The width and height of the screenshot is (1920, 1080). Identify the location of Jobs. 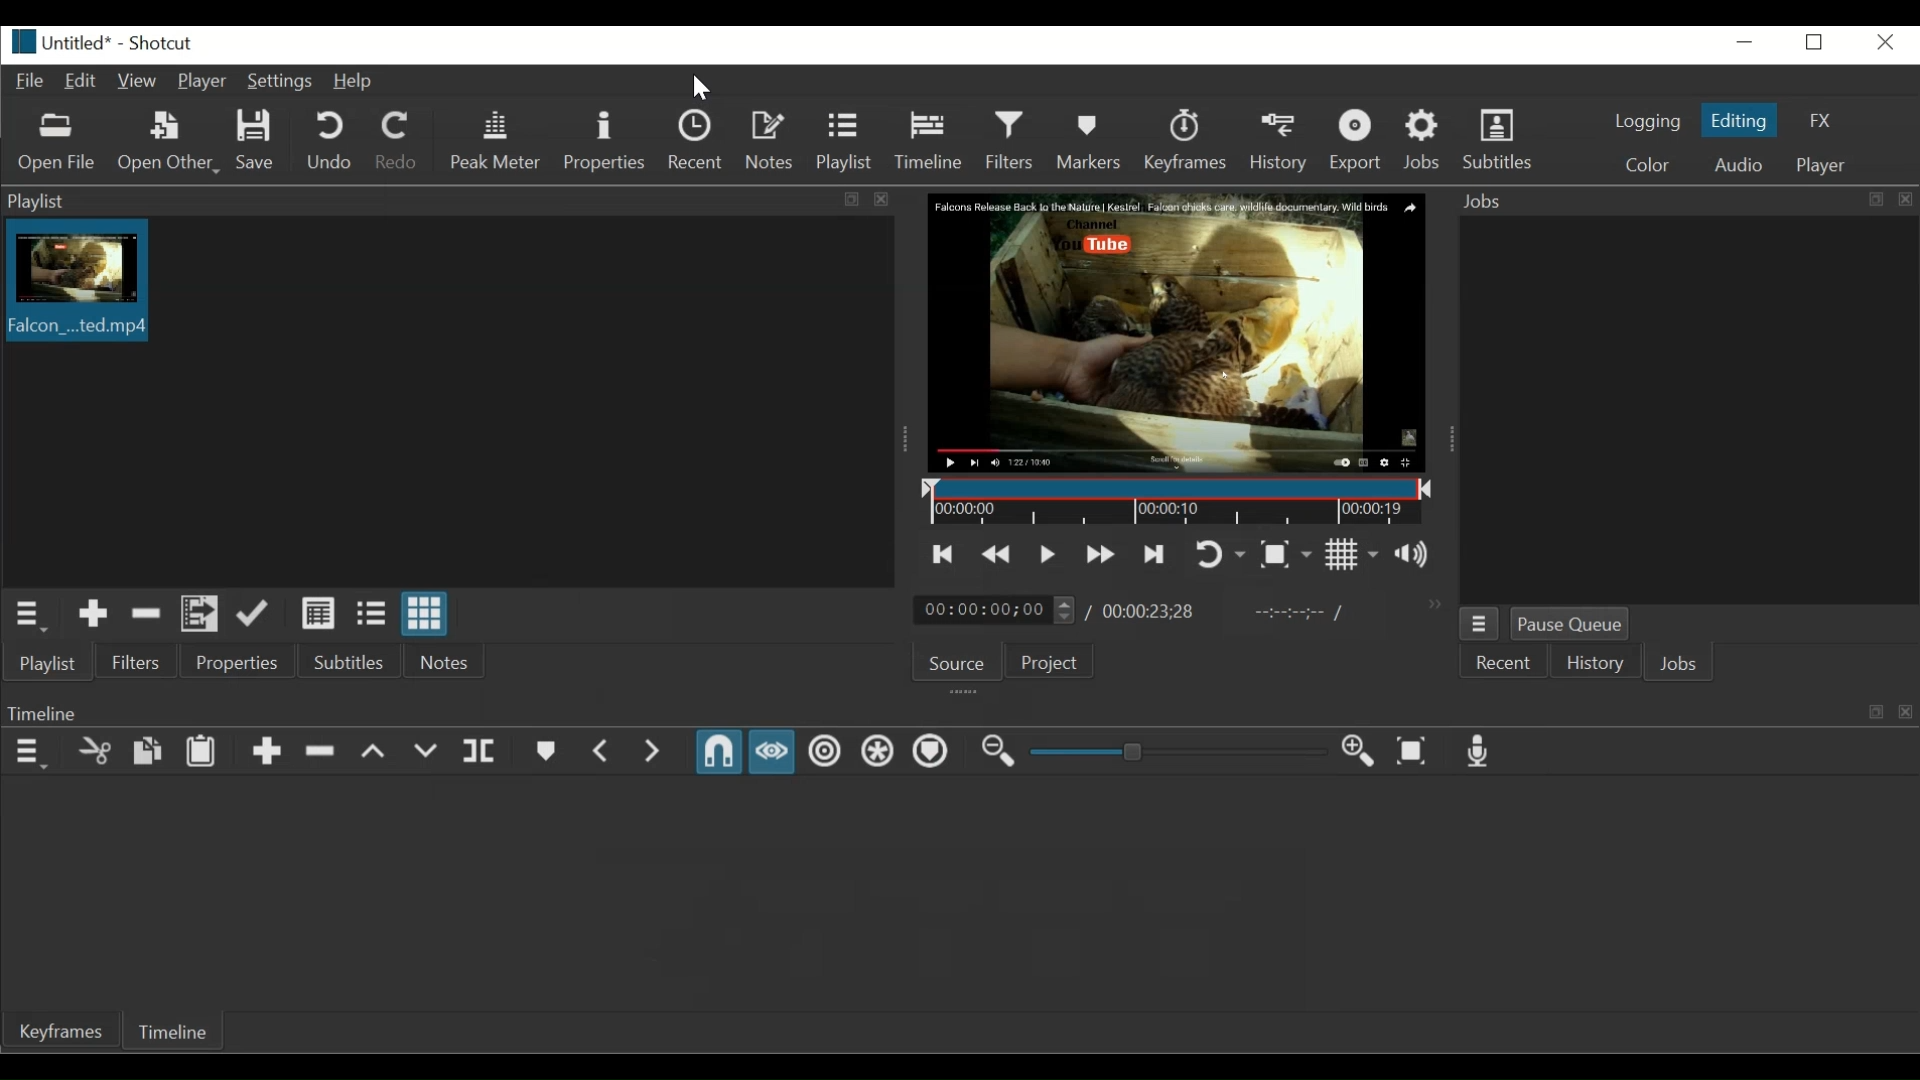
(1685, 201).